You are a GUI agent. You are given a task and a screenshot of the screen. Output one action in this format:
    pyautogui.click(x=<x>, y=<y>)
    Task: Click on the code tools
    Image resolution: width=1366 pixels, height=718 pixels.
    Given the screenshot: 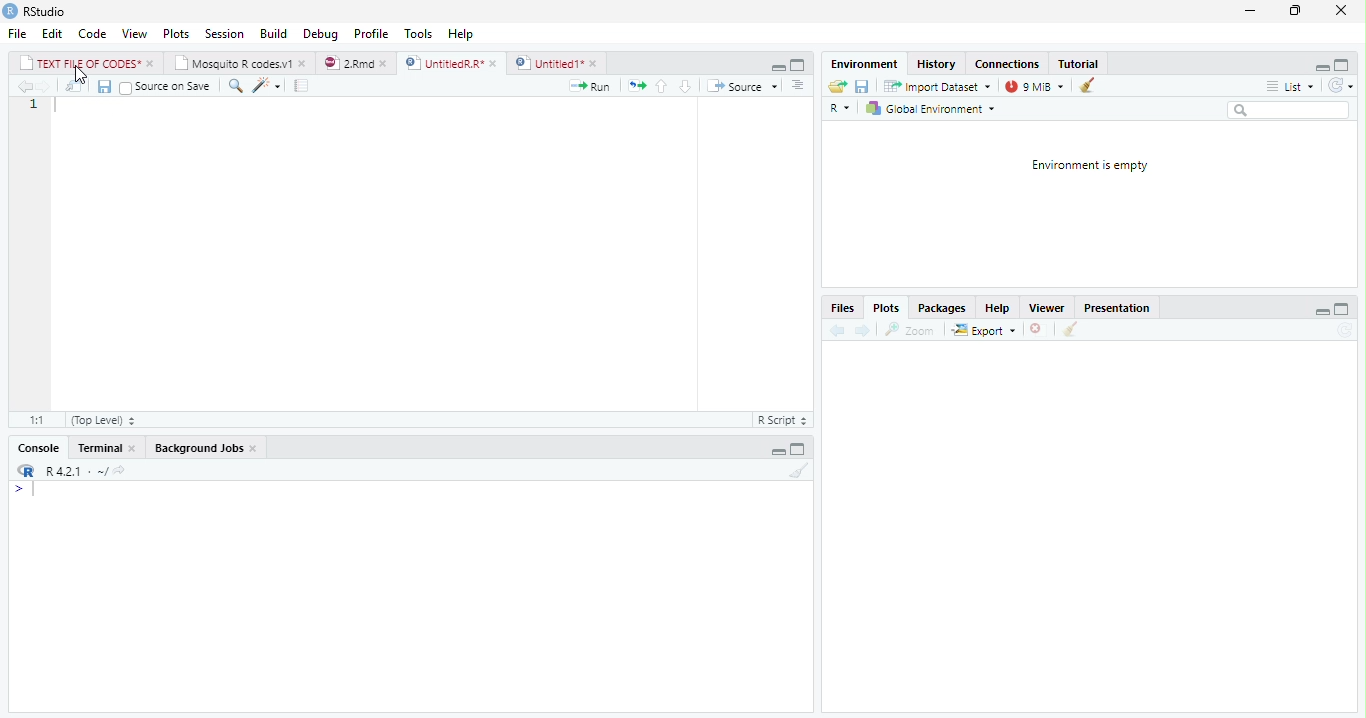 What is the action you would take?
    pyautogui.click(x=266, y=89)
    